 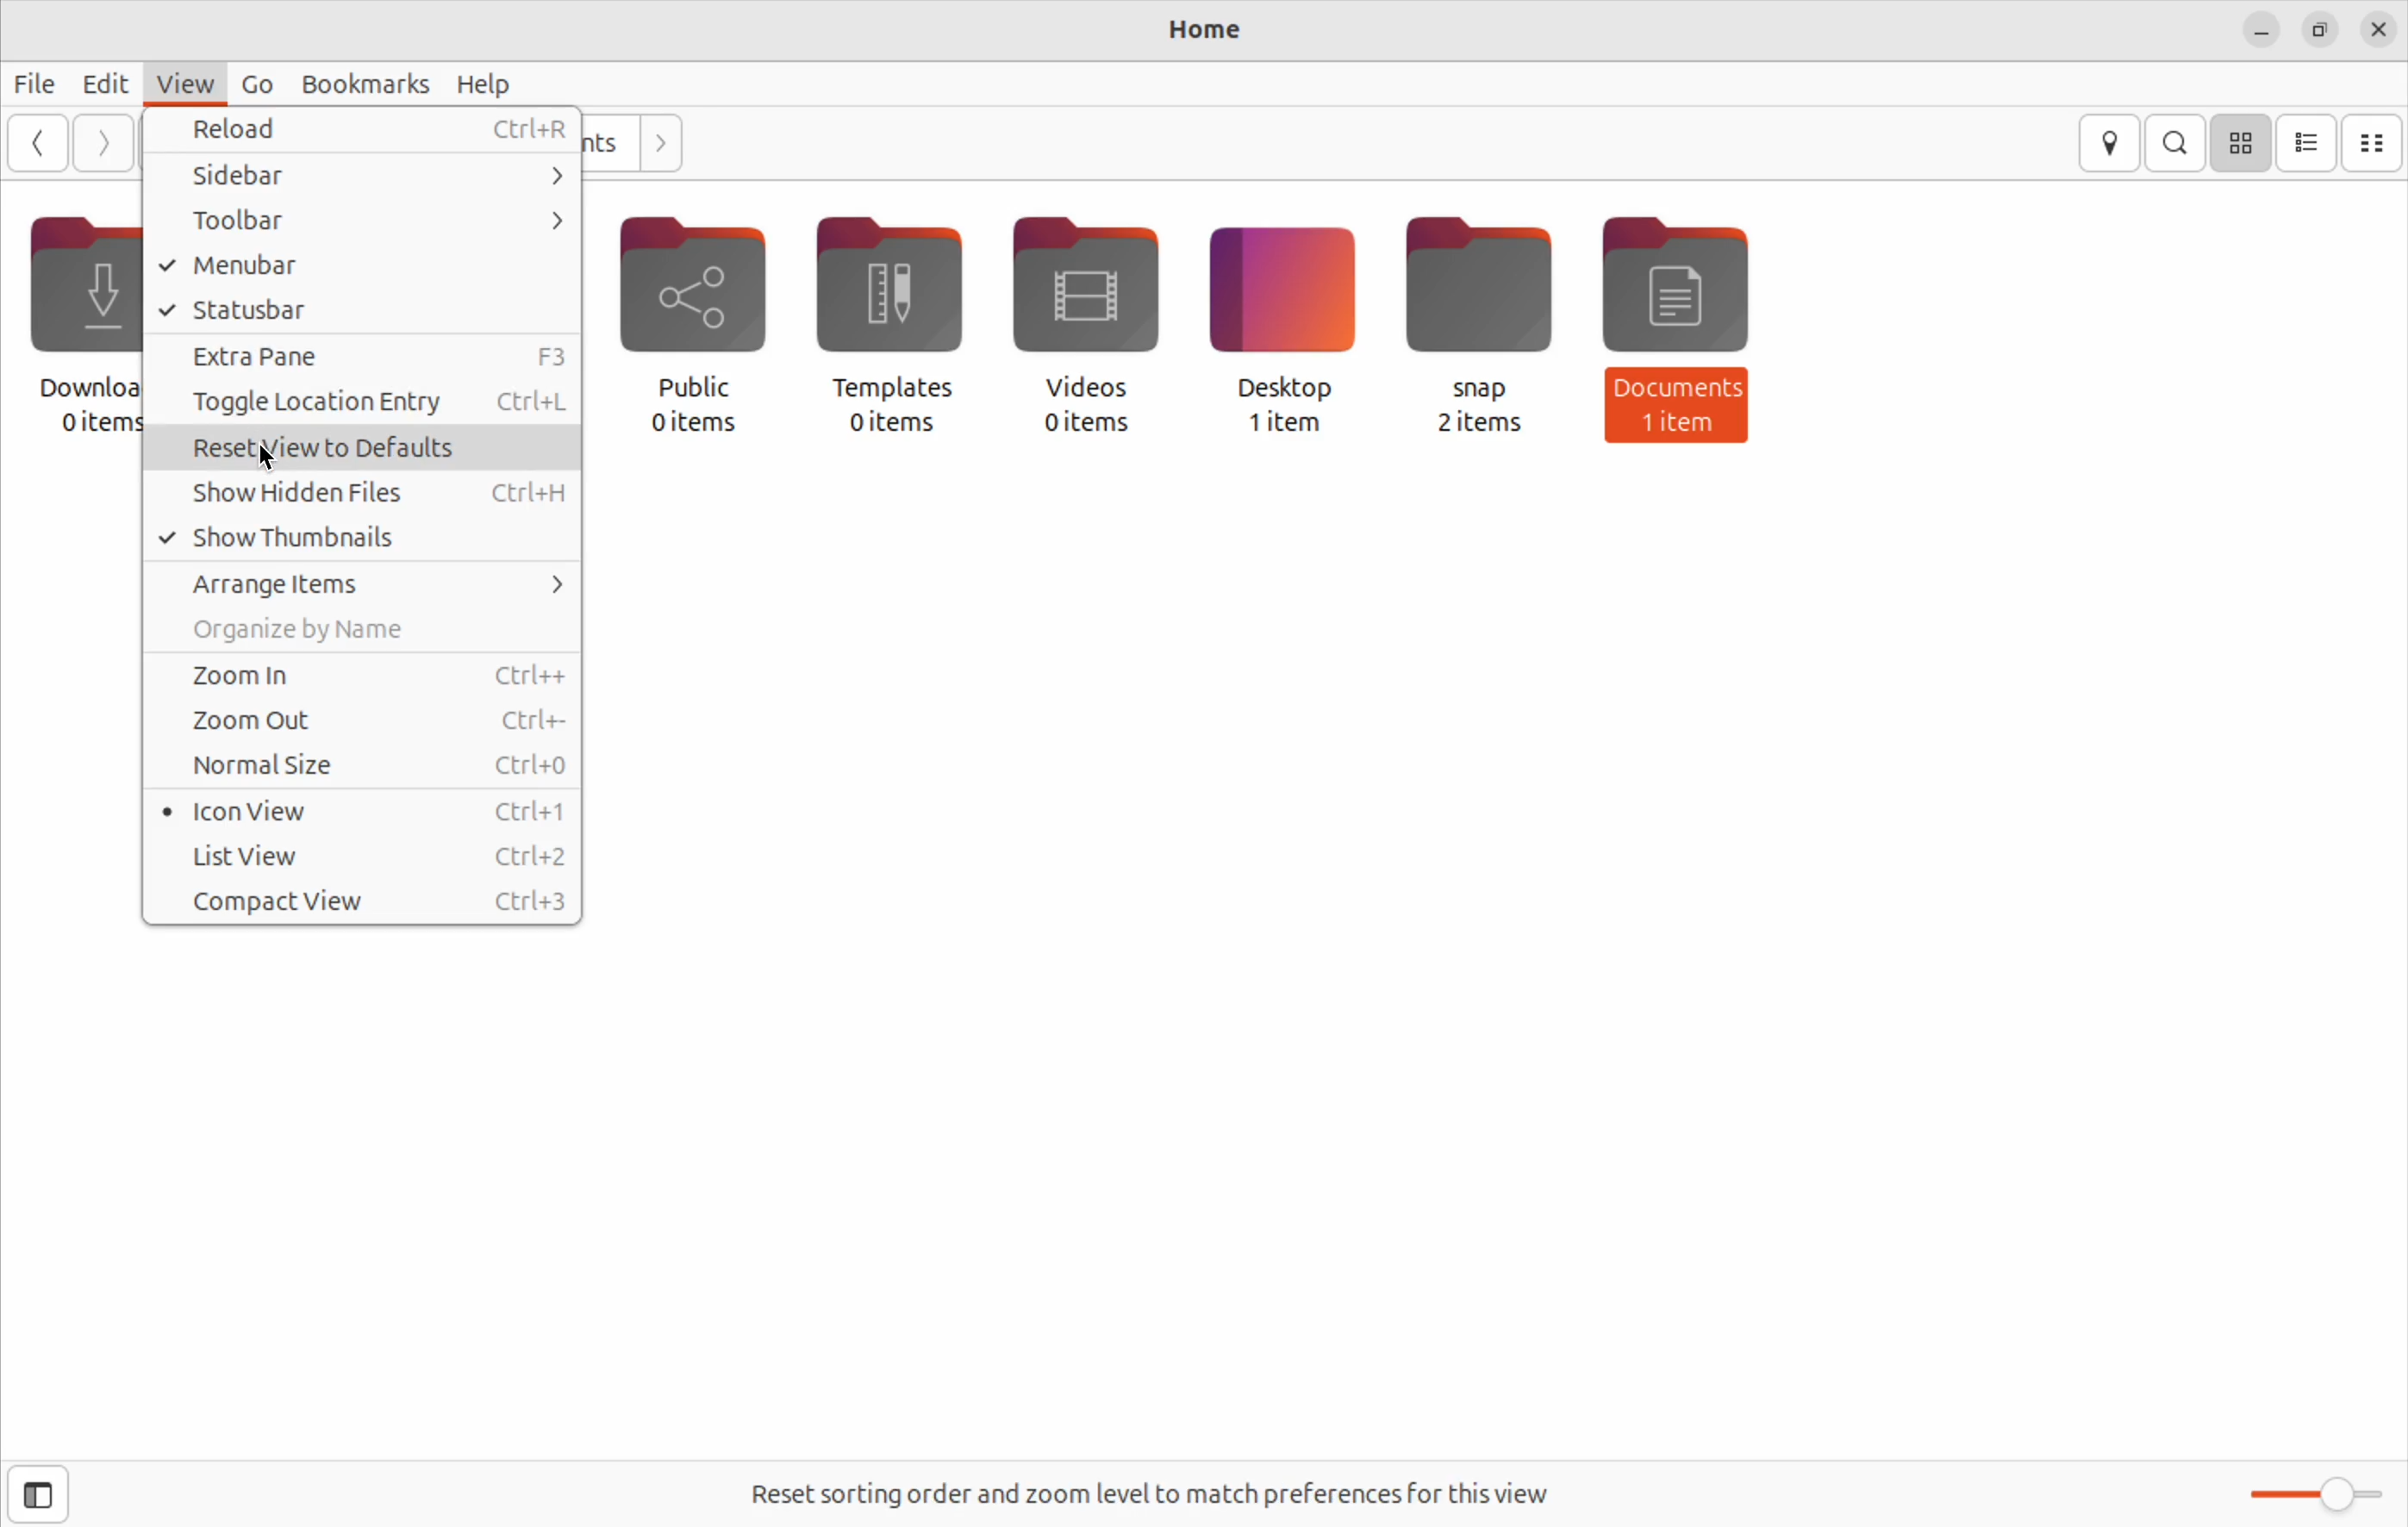 What do you see at coordinates (363, 310) in the screenshot?
I see `Stautusbar` at bounding box center [363, 310].